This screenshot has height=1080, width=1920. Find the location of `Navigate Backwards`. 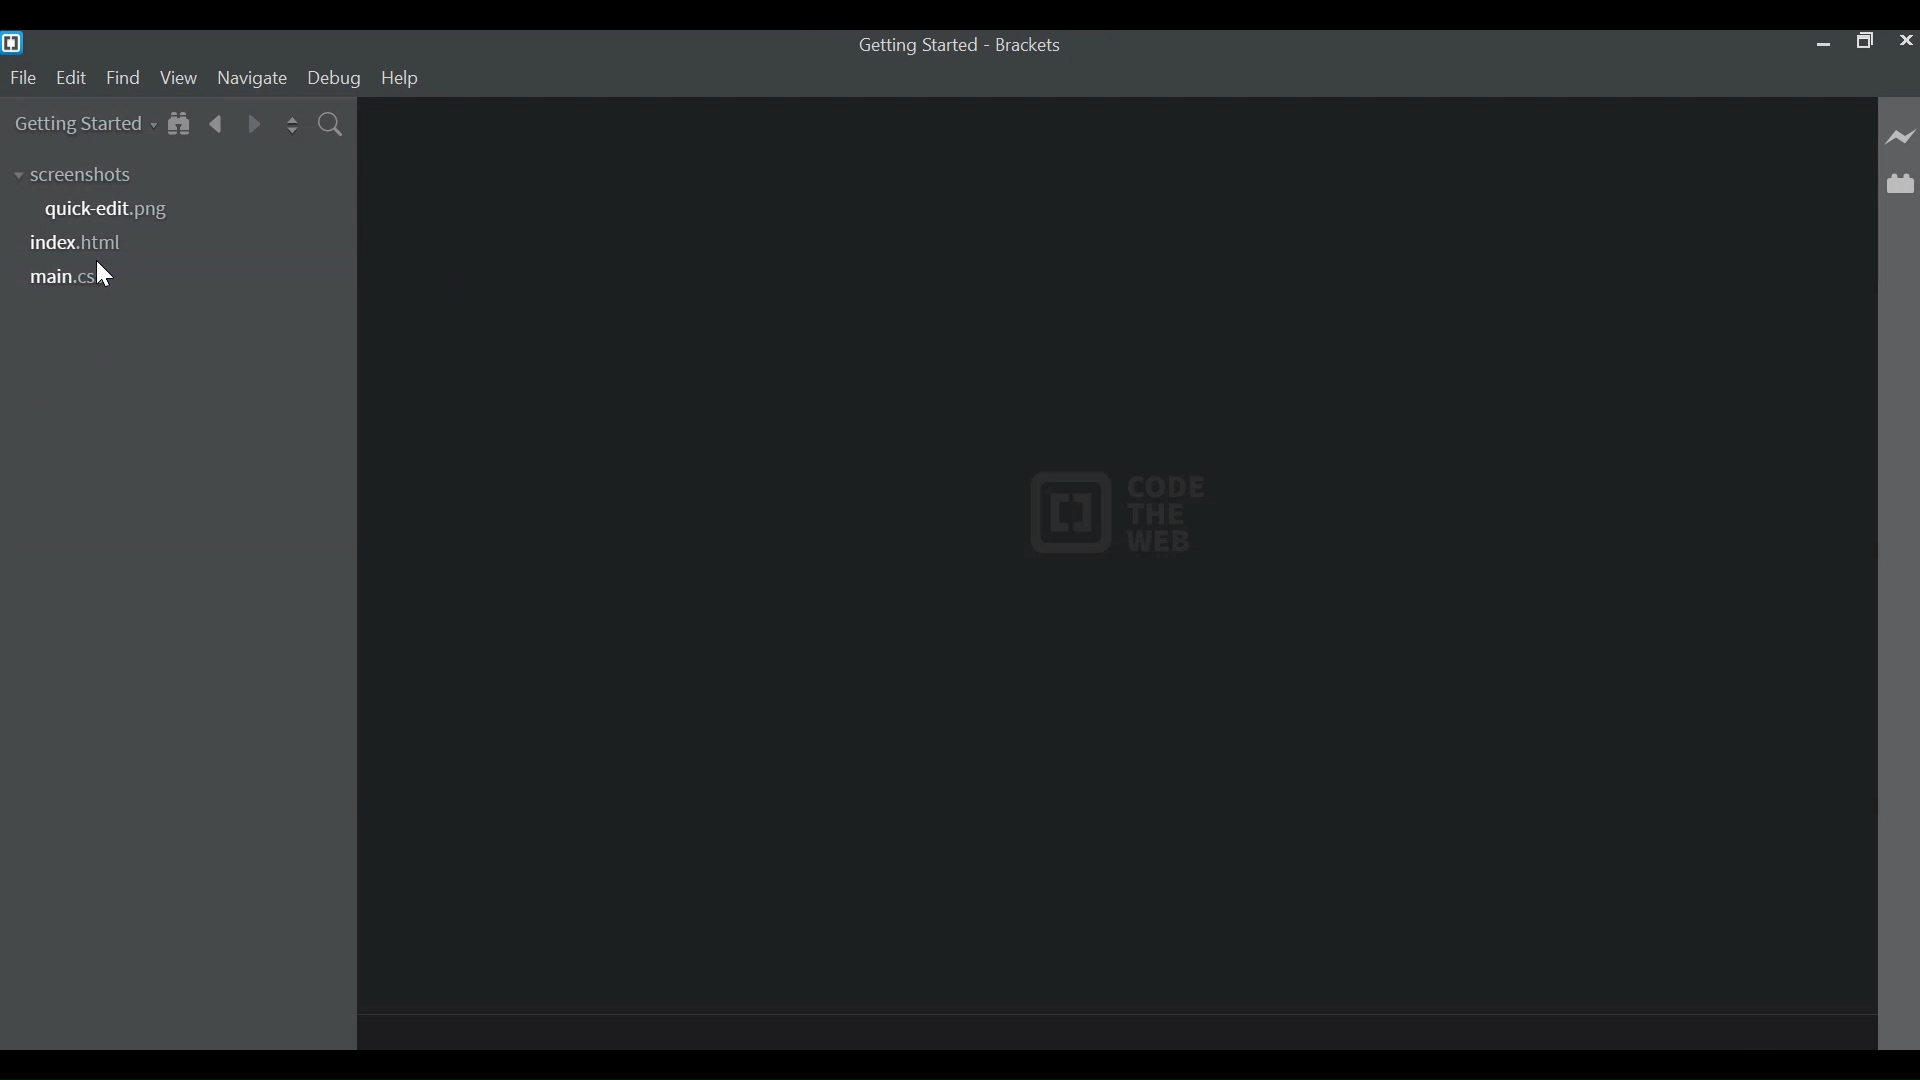

Navigate Backwards is located at coordinates (218, 123).